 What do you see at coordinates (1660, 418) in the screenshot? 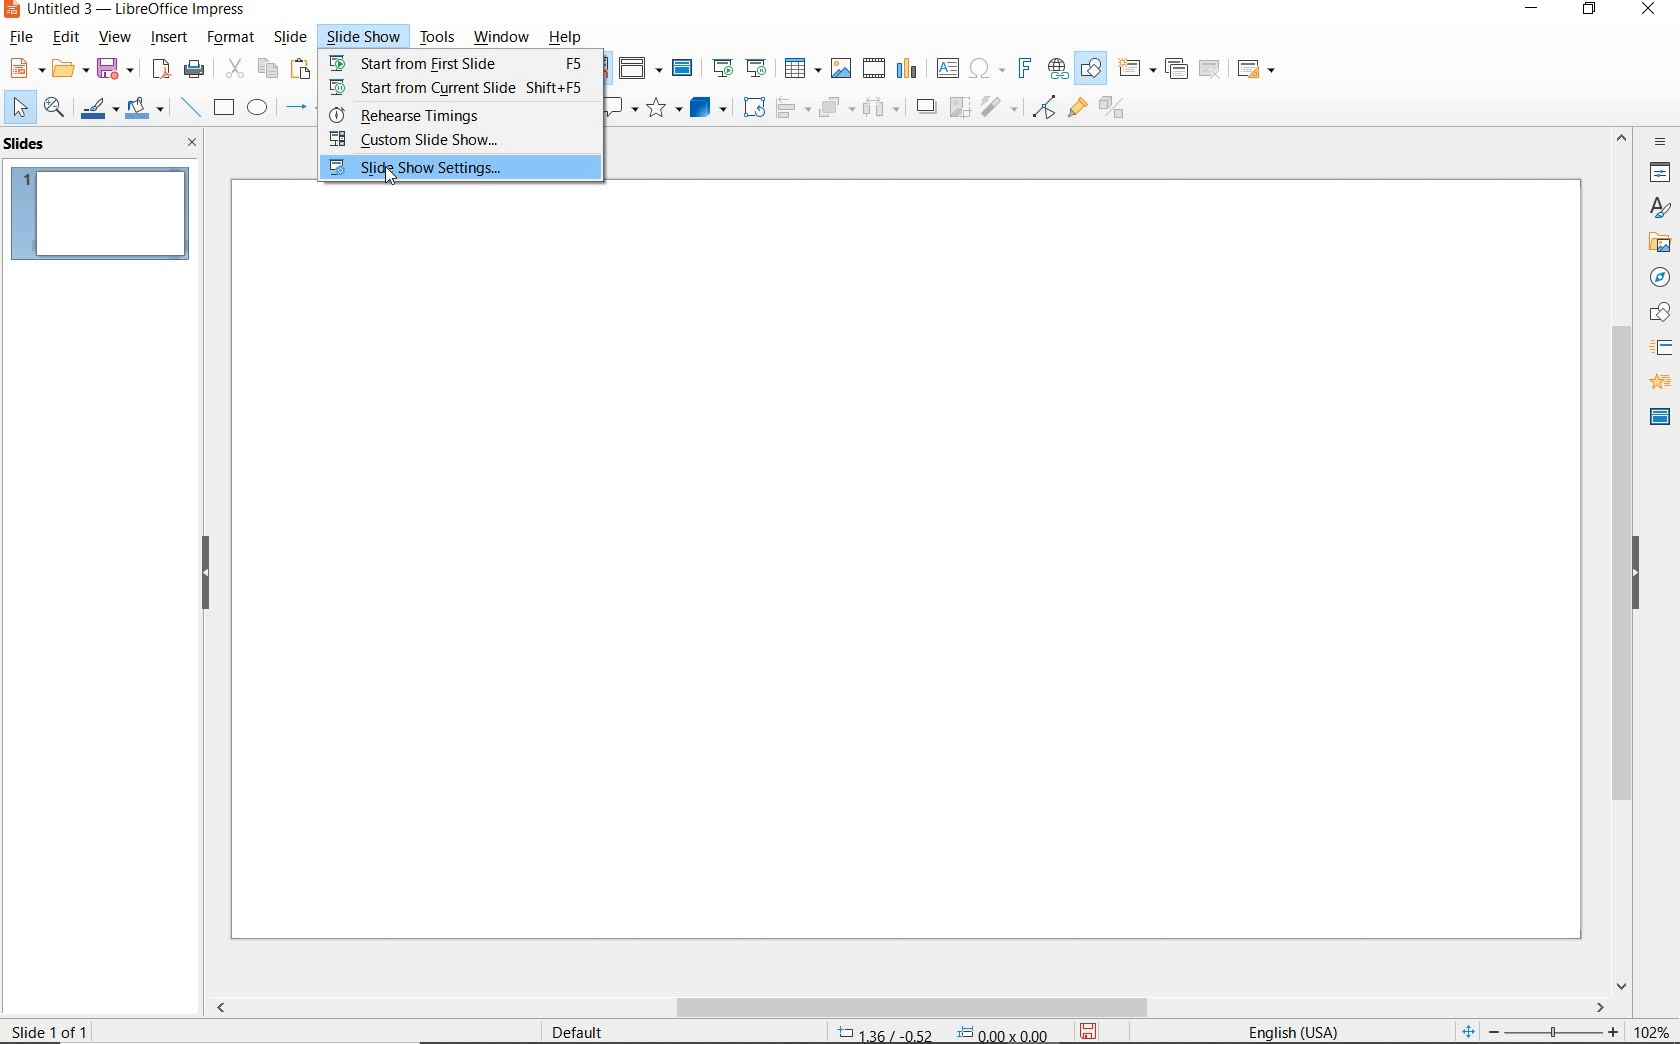
I see `MASTER SLIDES` at bounding box center [1660, 418].